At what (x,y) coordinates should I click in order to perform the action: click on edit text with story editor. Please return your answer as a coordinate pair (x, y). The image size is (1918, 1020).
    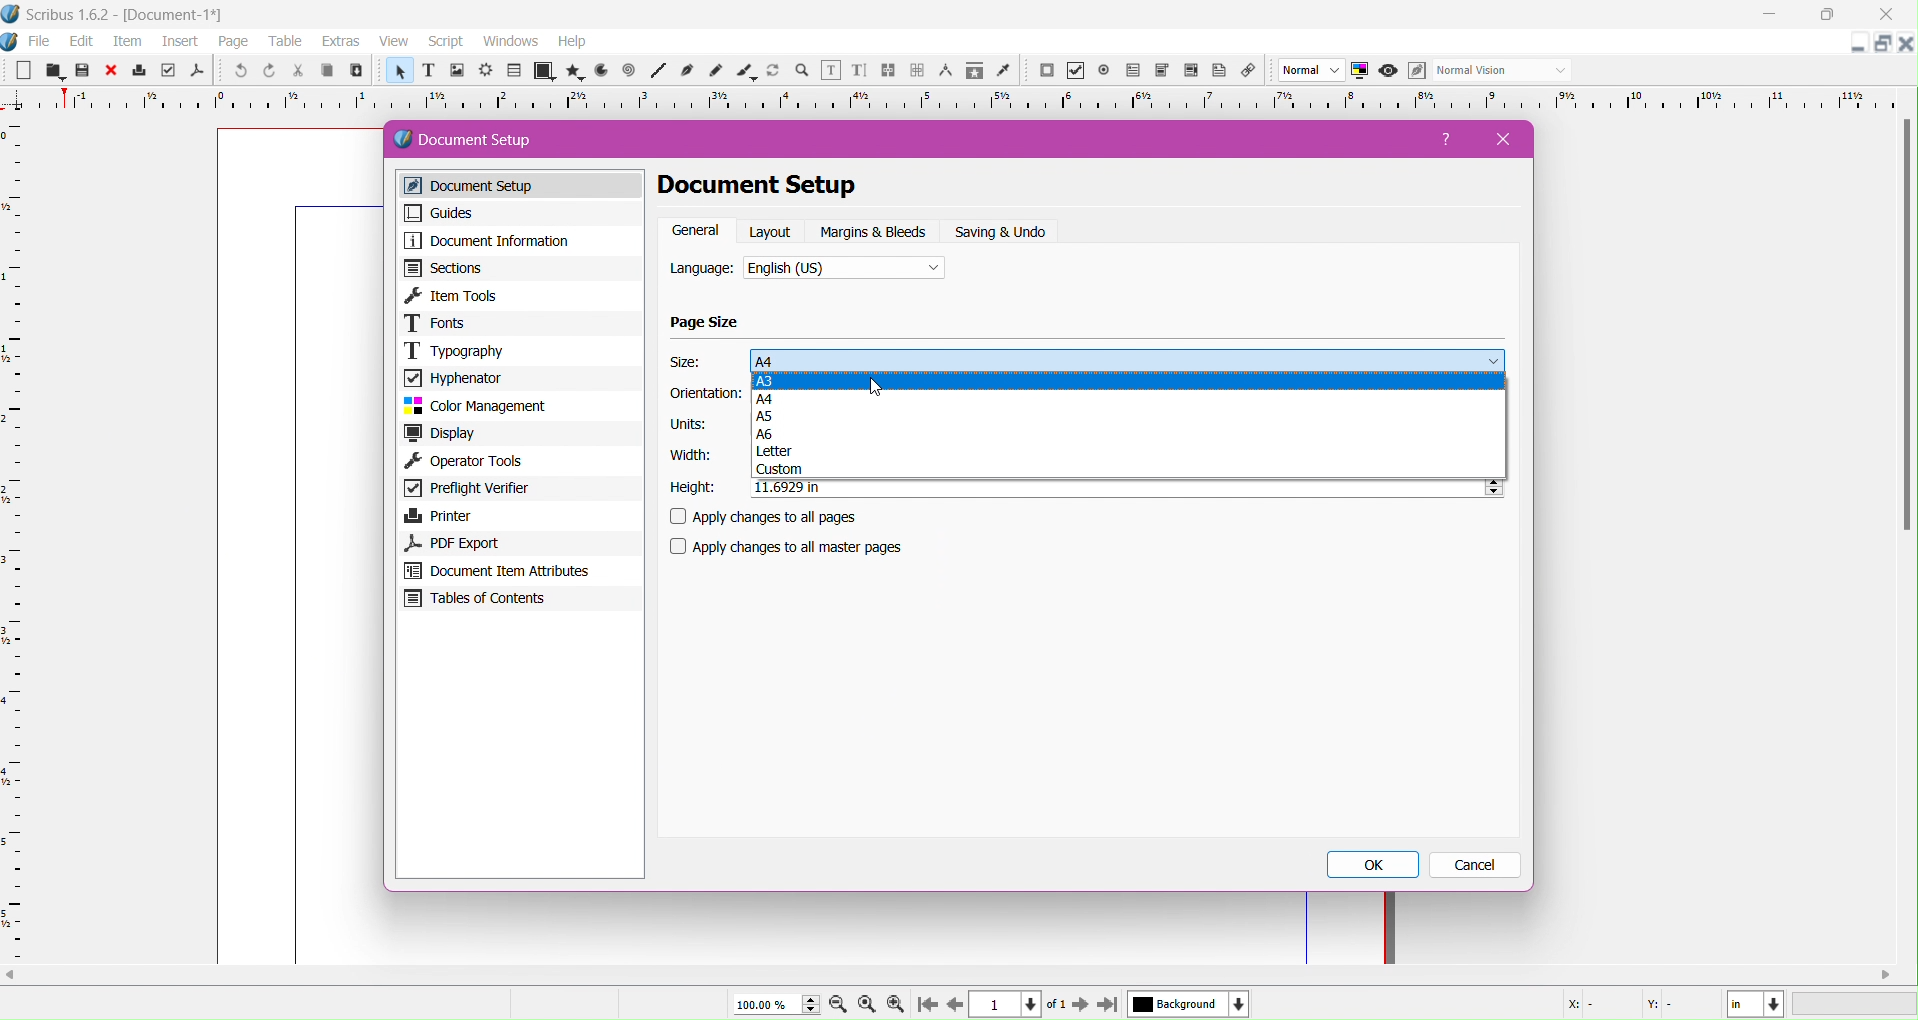
    Looking at the image, I should click on (859, 72).